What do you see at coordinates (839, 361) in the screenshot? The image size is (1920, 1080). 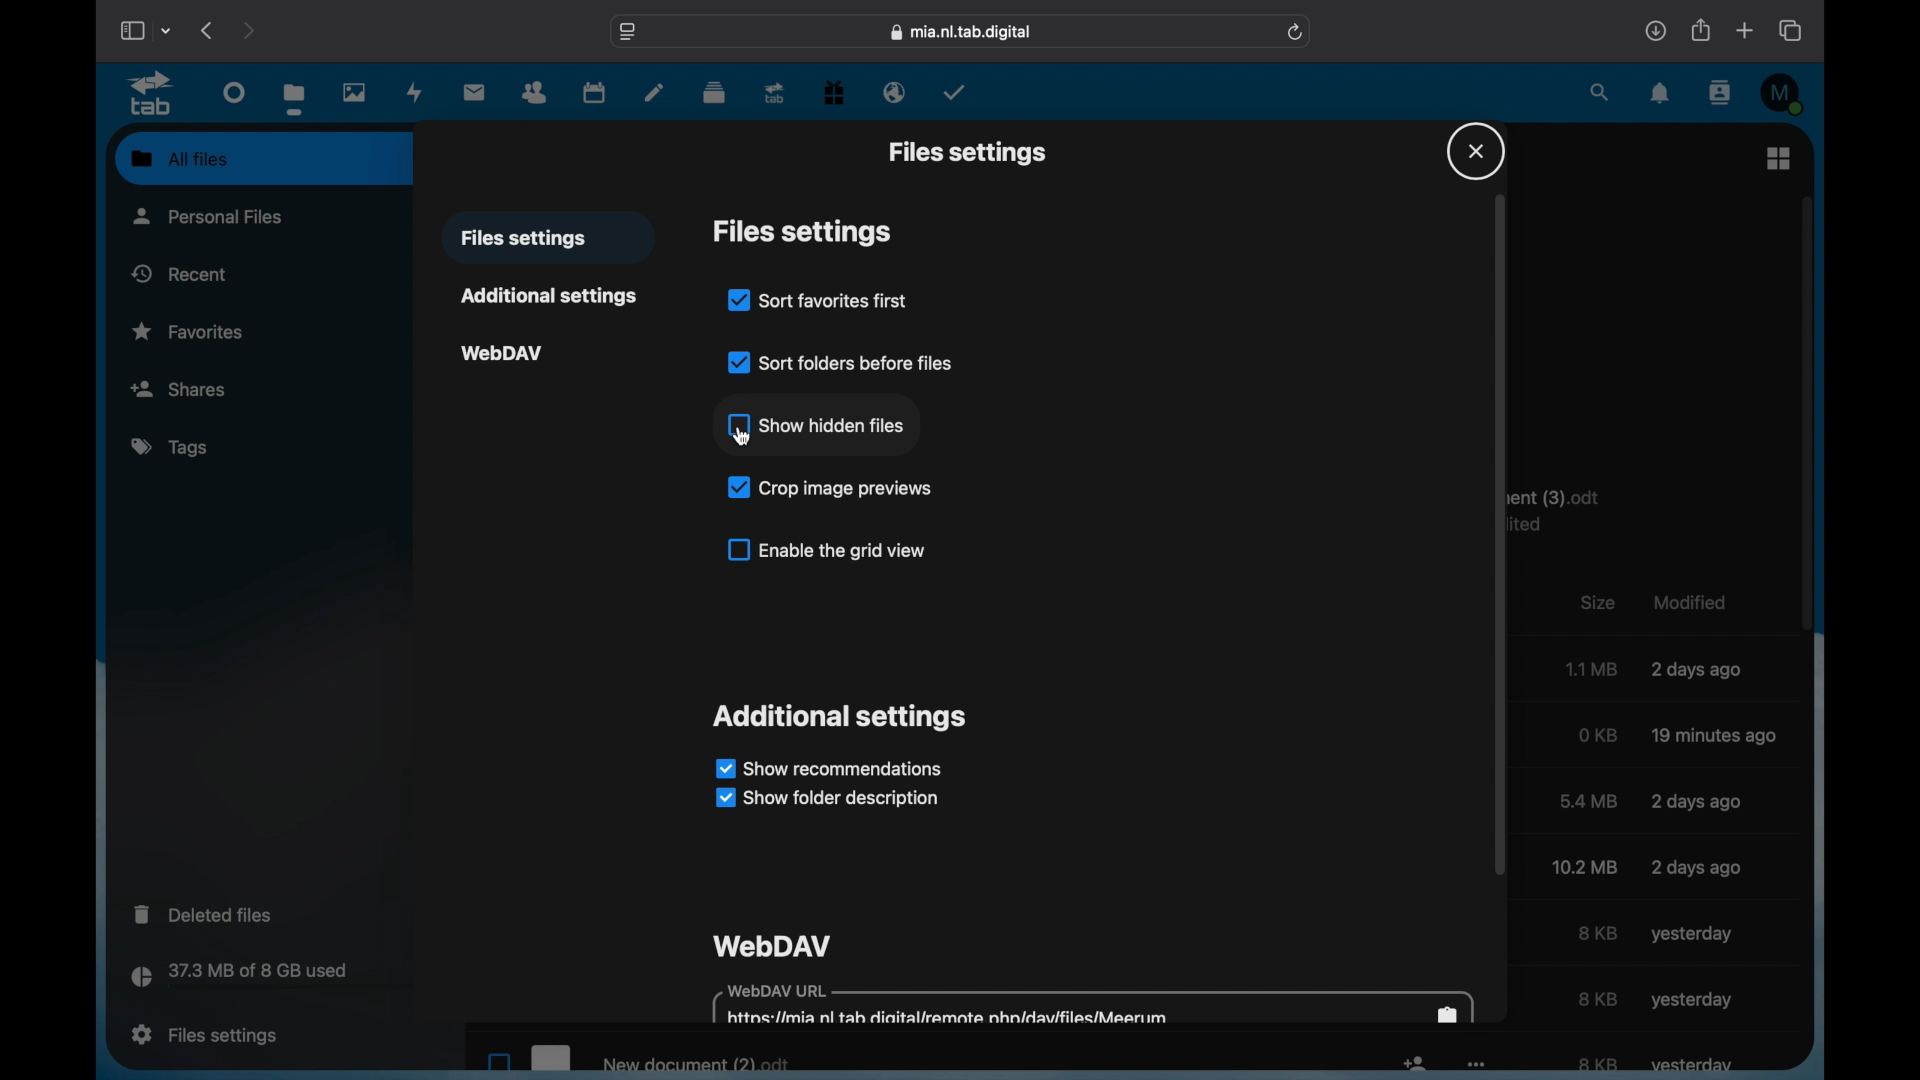 I see `sort folders before files` at bounding box center [839, 361].